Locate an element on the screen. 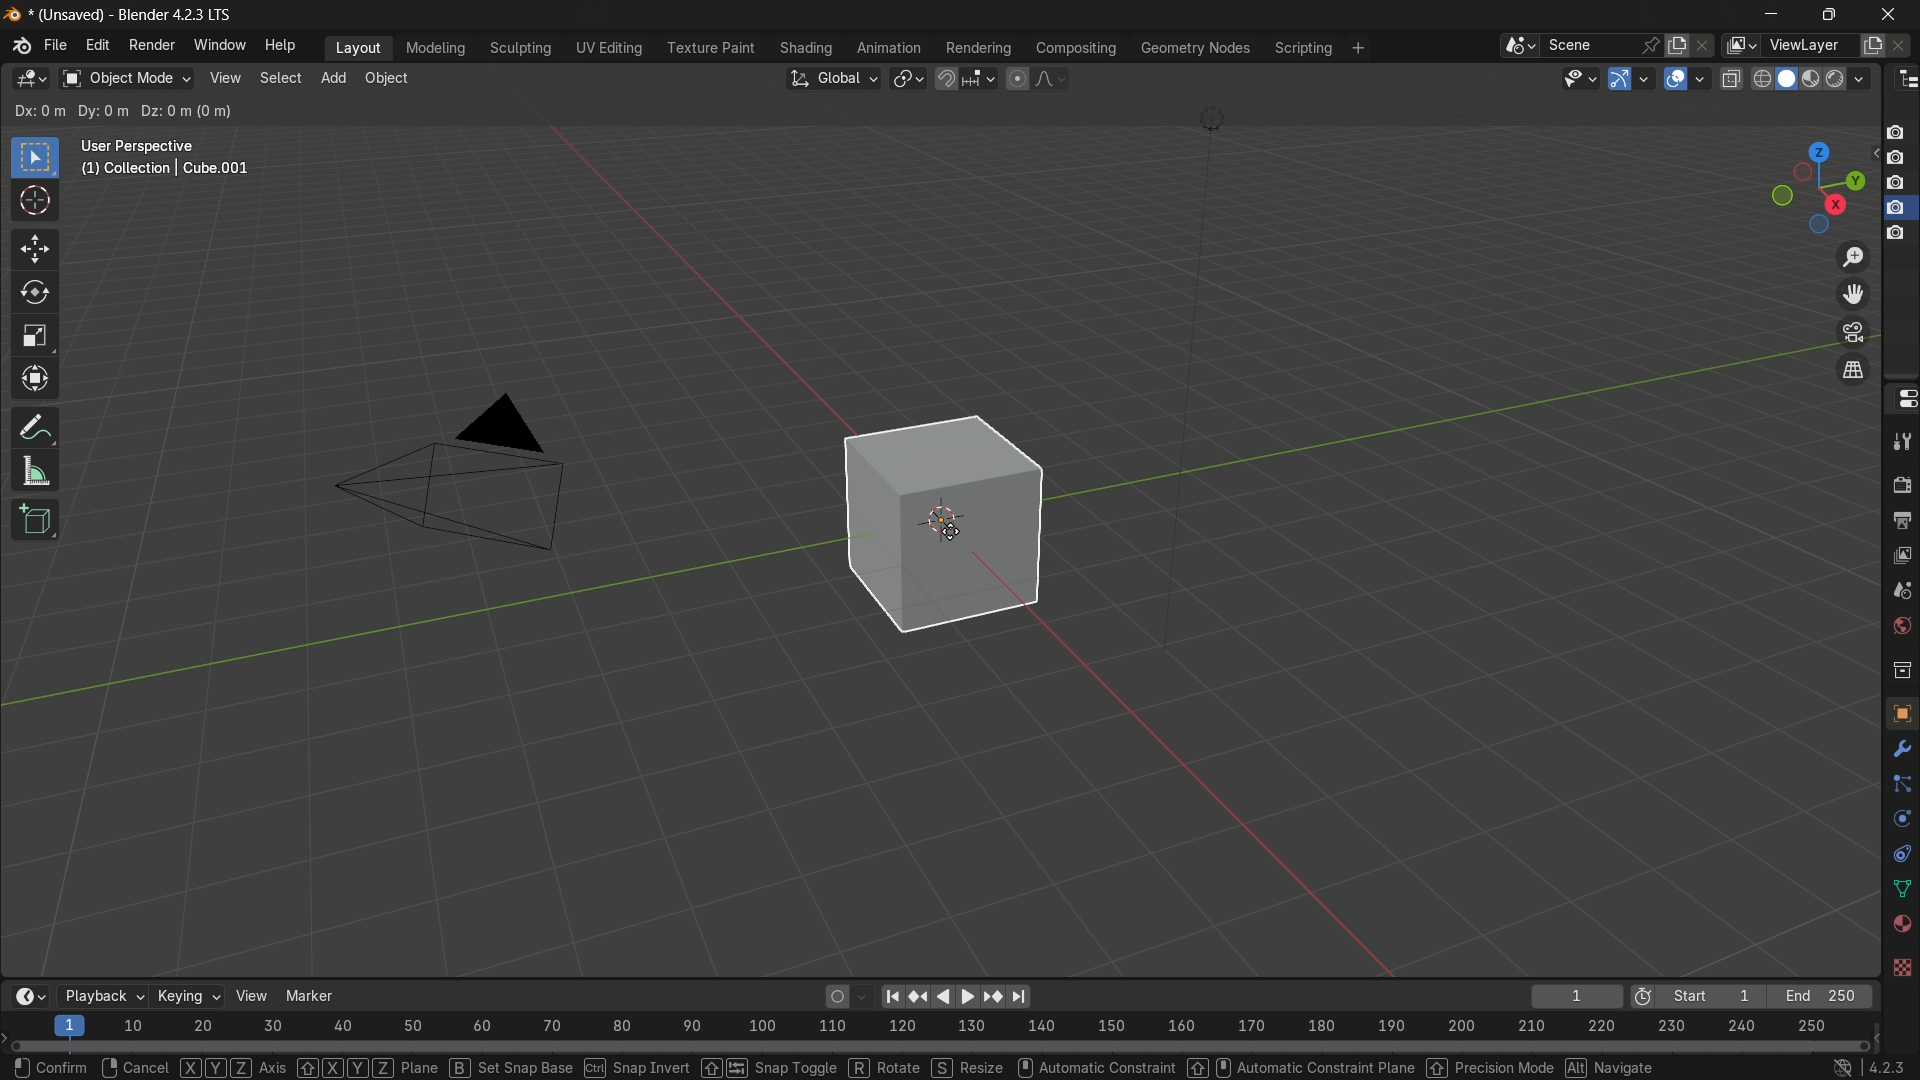 This screenshot has height=1080, width=1920. render is located at coordinates (1902, 485).